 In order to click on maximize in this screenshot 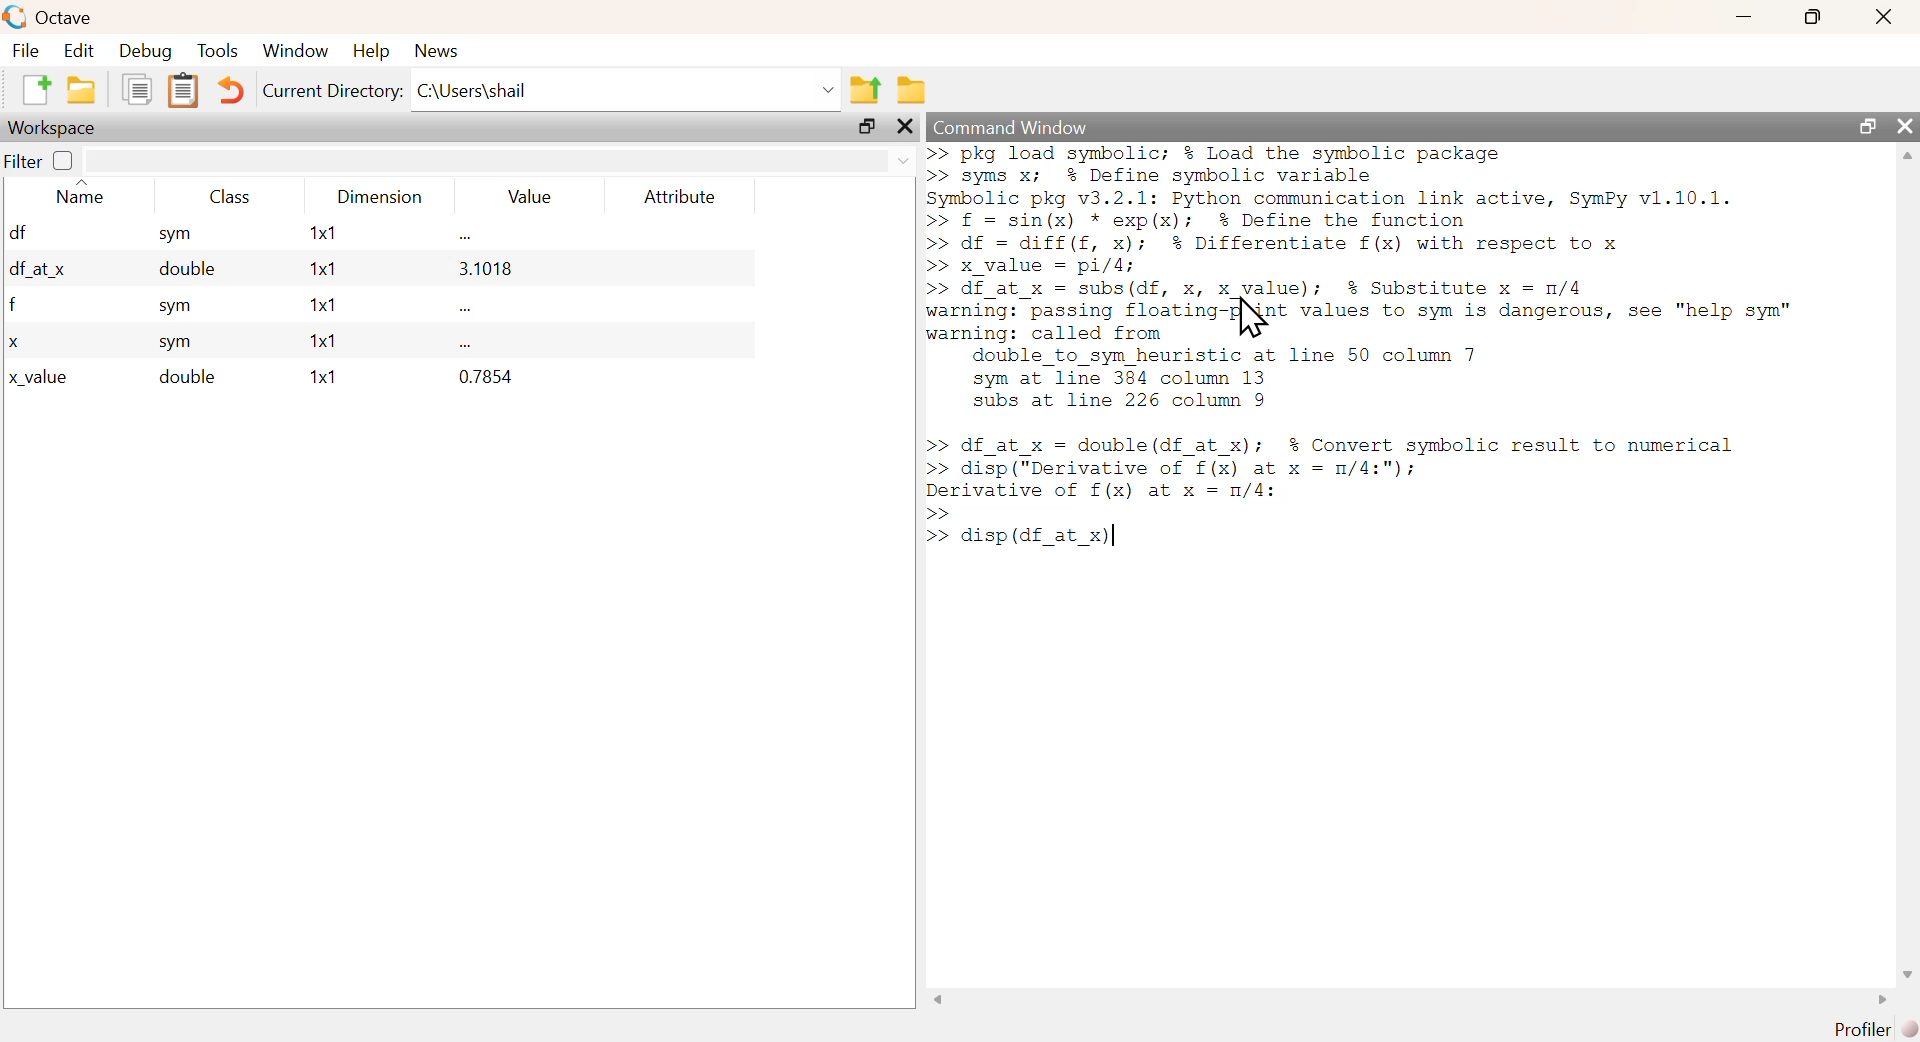, I will do `click(1812, 18)`.